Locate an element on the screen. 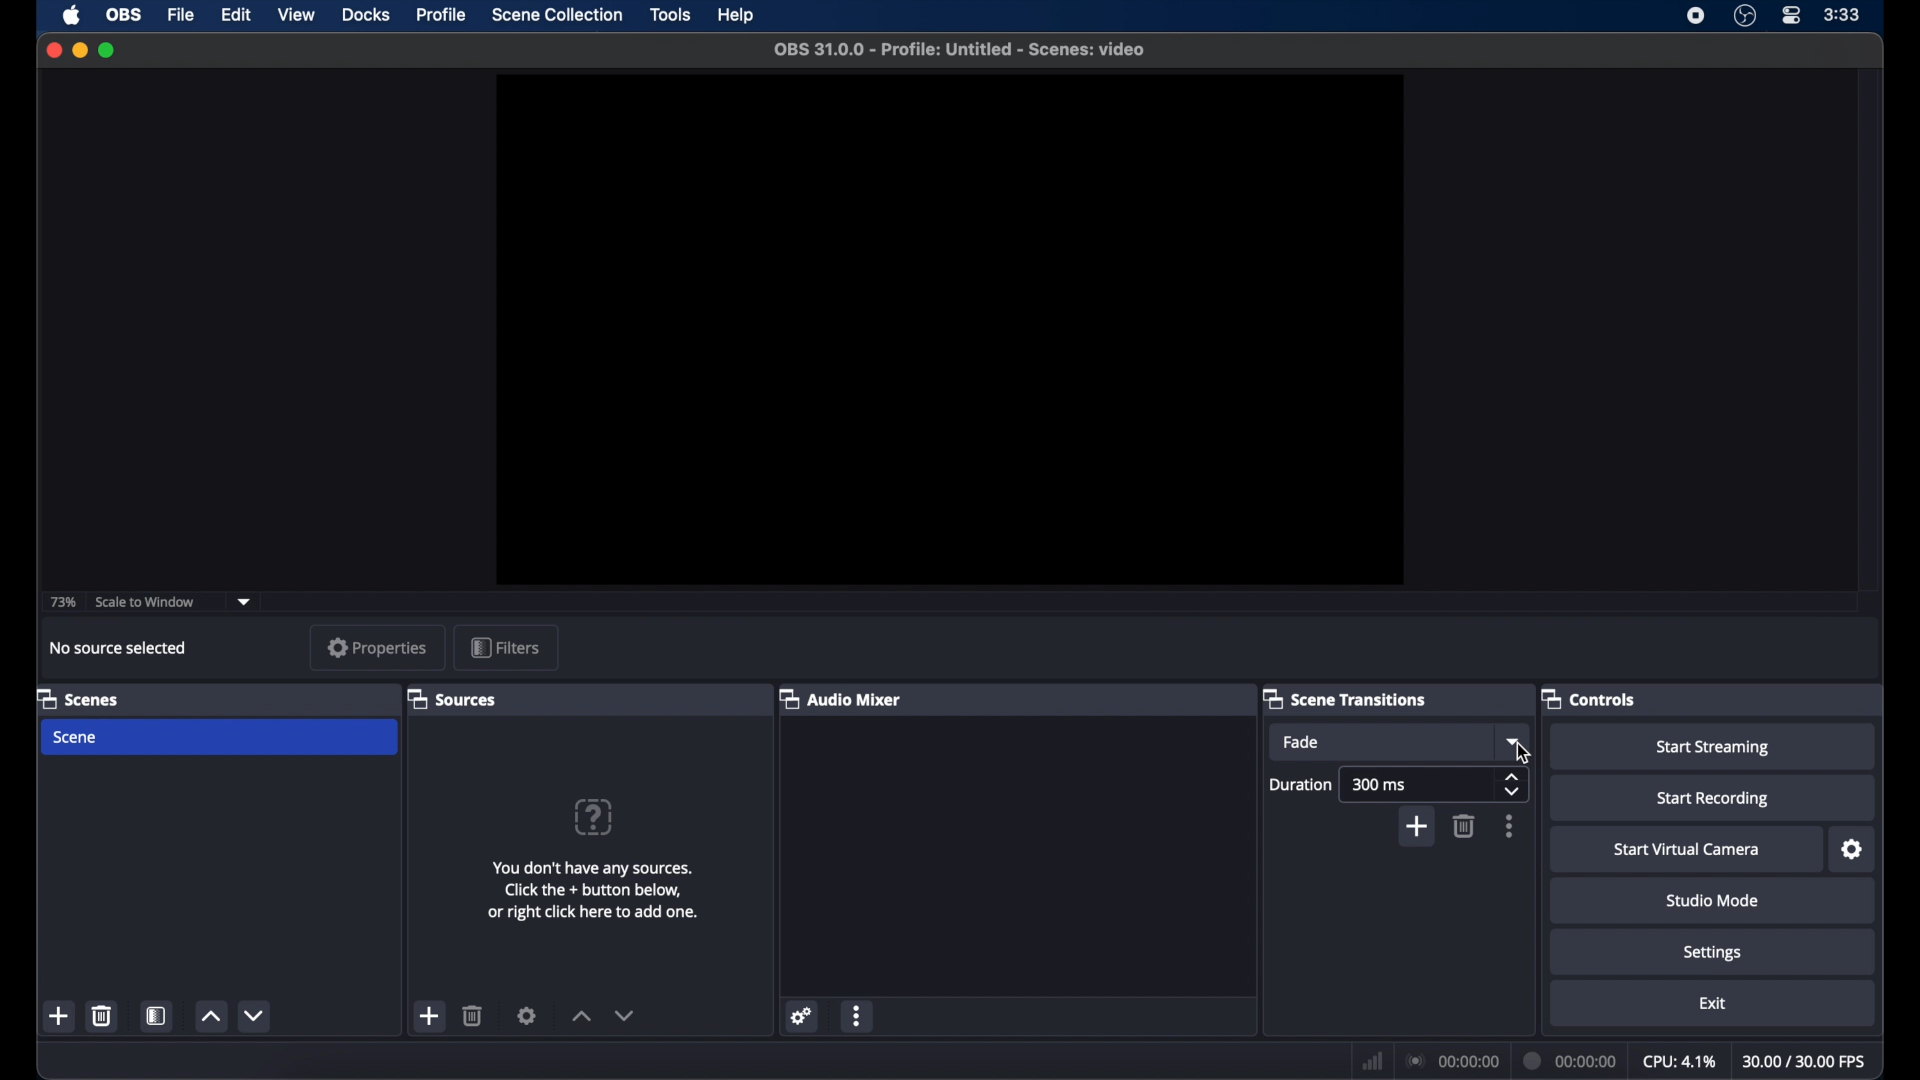 This screenshot has width=1920, height=1080. start recording is located at coordinates (1714, 799).